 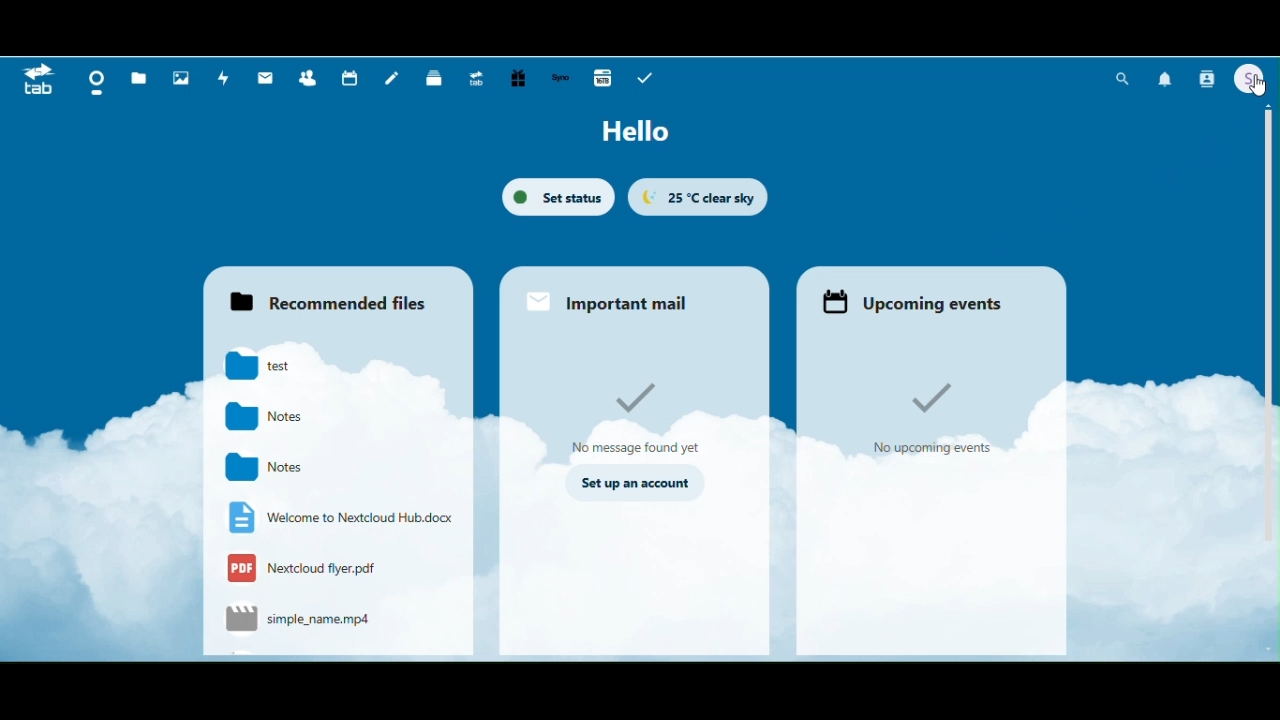 What do you see at coordinates (434, 79) in the screenshot?
I see `deck` at bounding box center [434, 79].